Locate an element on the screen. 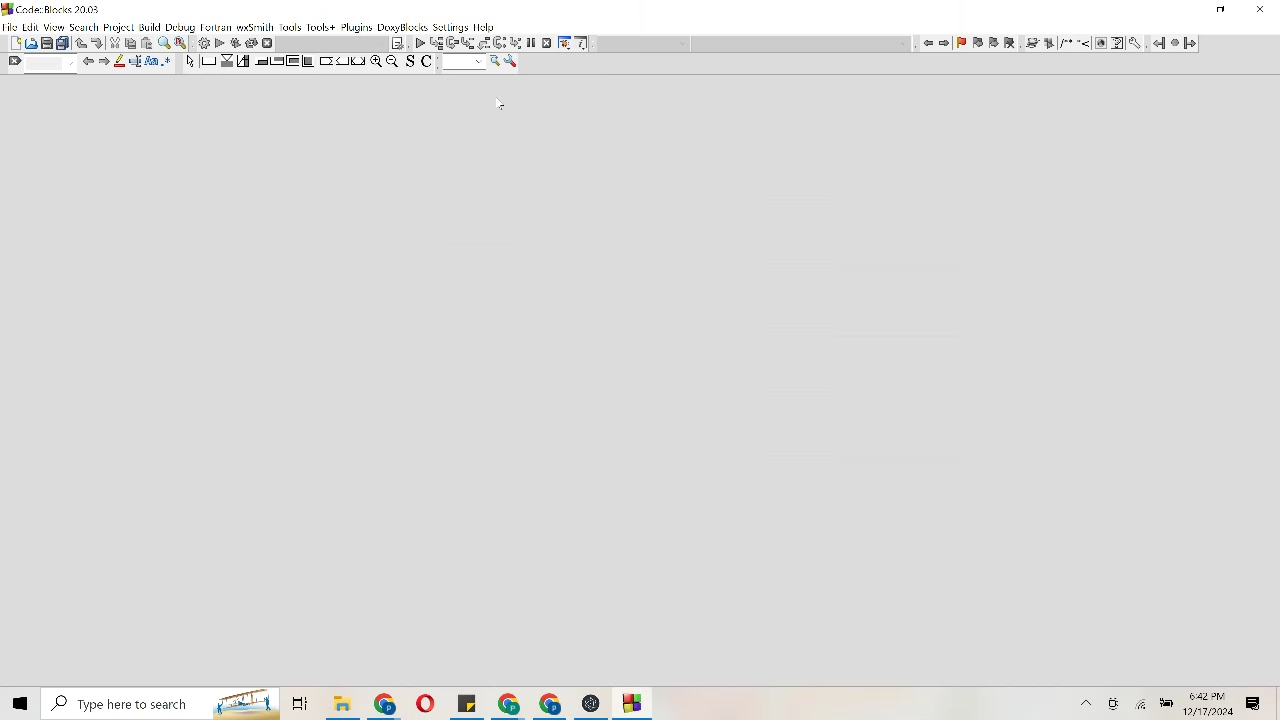  List is located at coordinates (475, 43).